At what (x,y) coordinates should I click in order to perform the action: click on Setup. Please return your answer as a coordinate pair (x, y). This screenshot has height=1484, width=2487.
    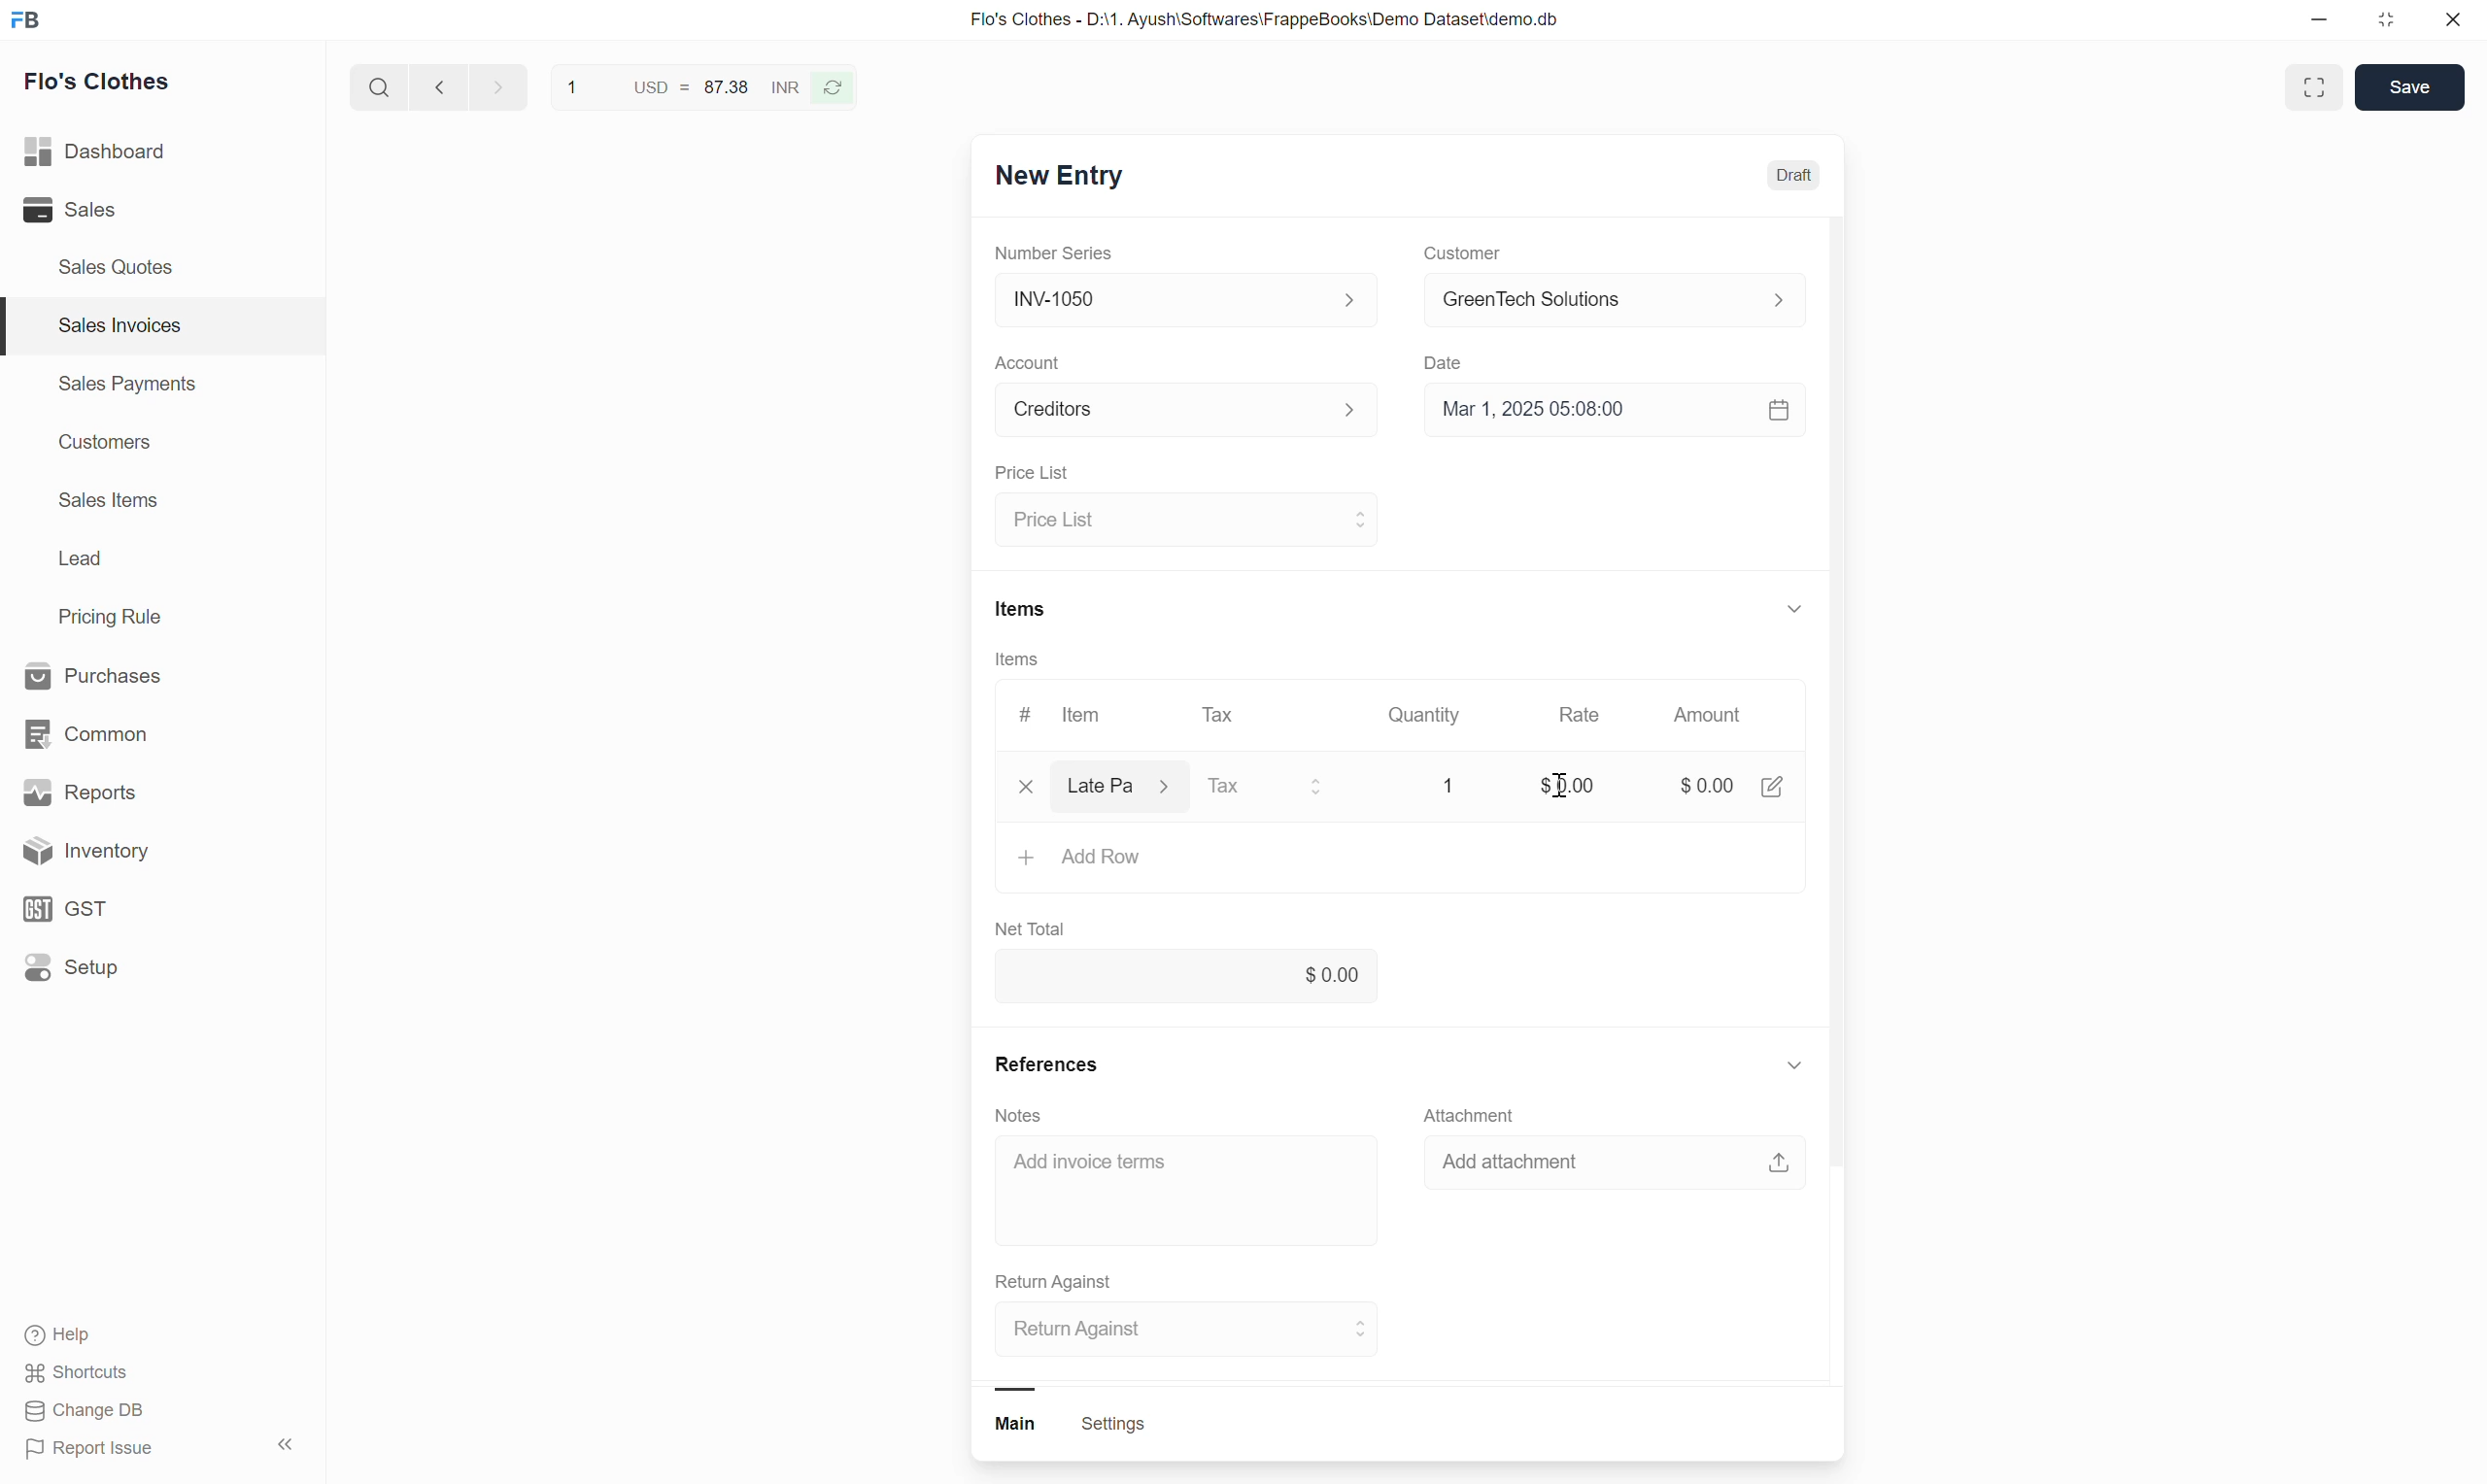
    Looking at the image, I should click on (144, 974).